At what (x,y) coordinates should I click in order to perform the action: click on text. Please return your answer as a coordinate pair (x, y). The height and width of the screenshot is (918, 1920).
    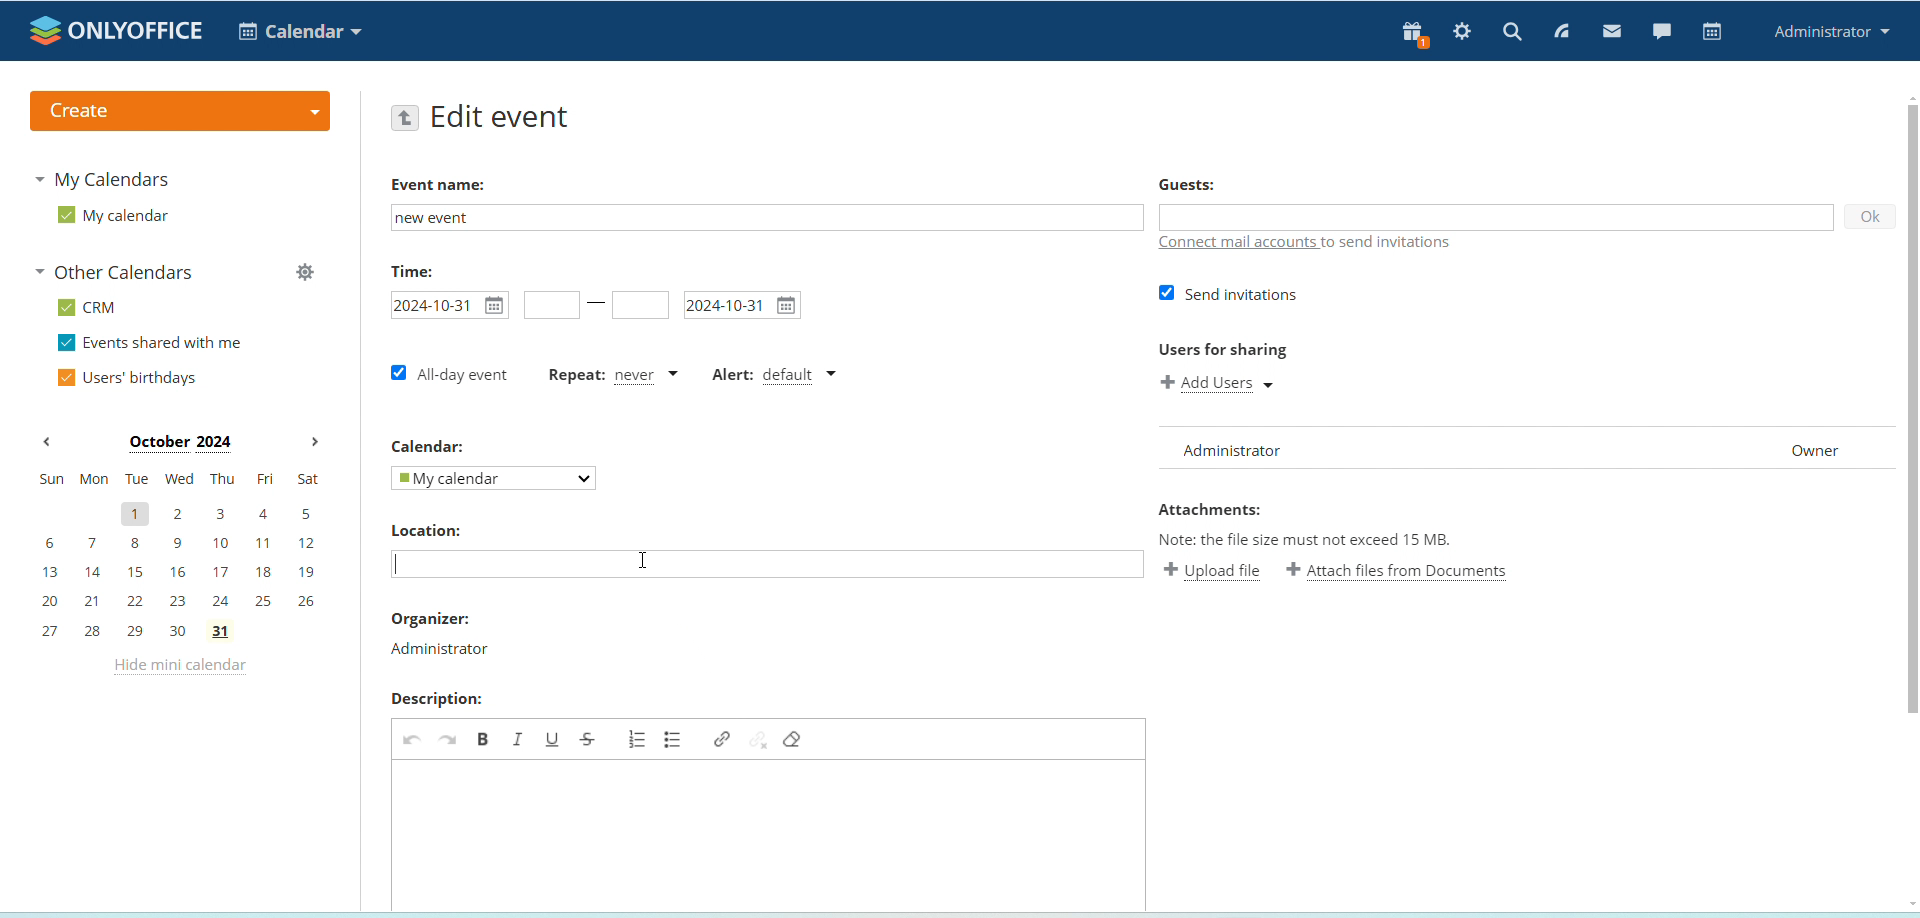
    Looking at the image, I should click on (1392, 244).